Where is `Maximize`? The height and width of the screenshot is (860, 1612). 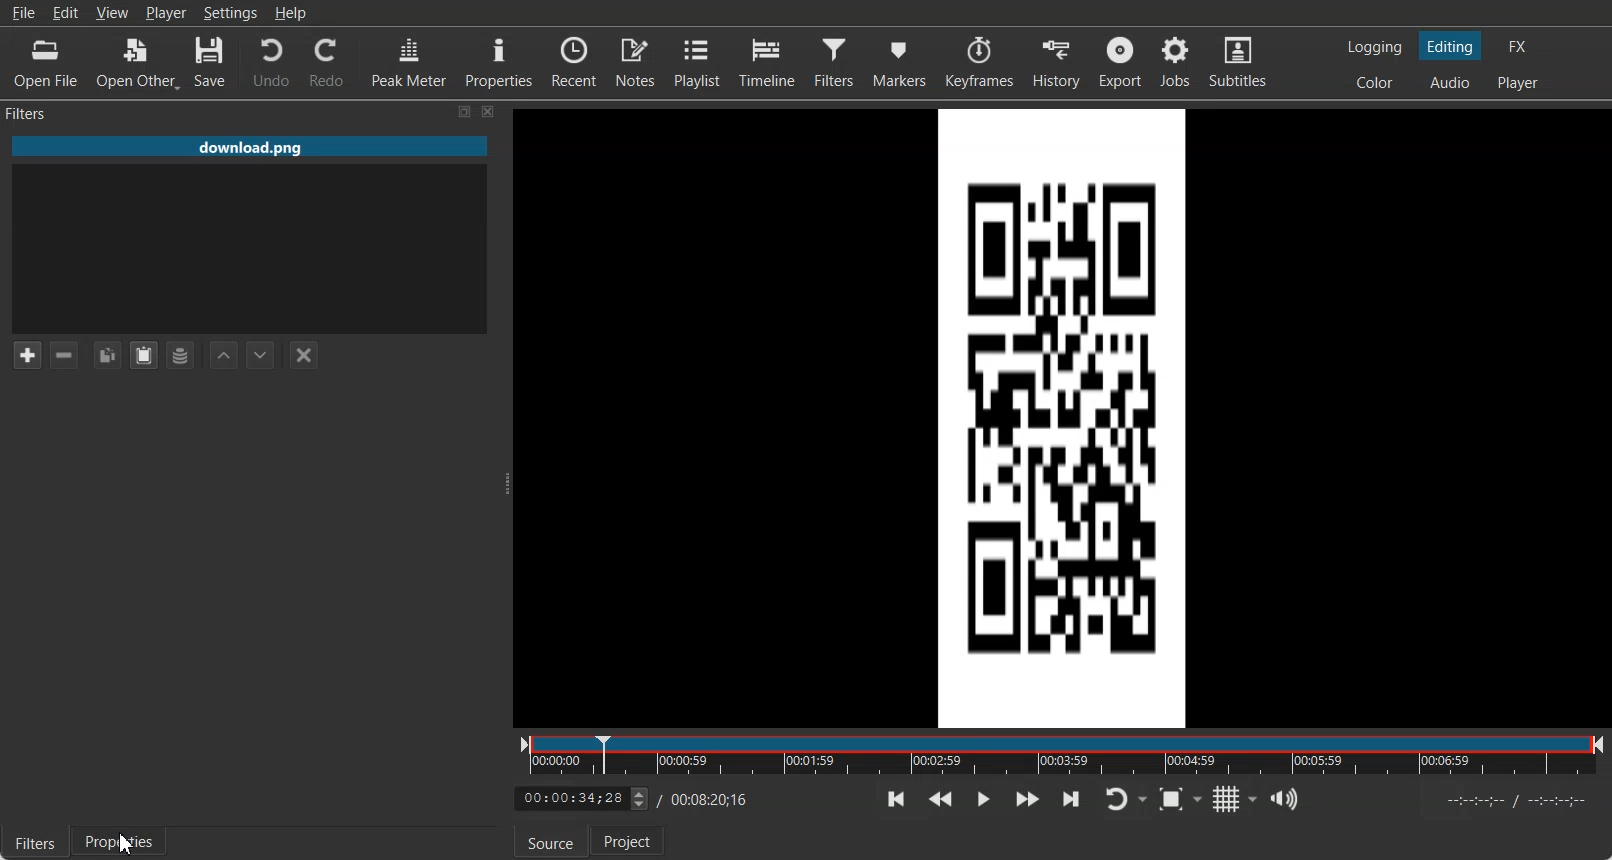 Maximize is located at coordinates (465, 112).